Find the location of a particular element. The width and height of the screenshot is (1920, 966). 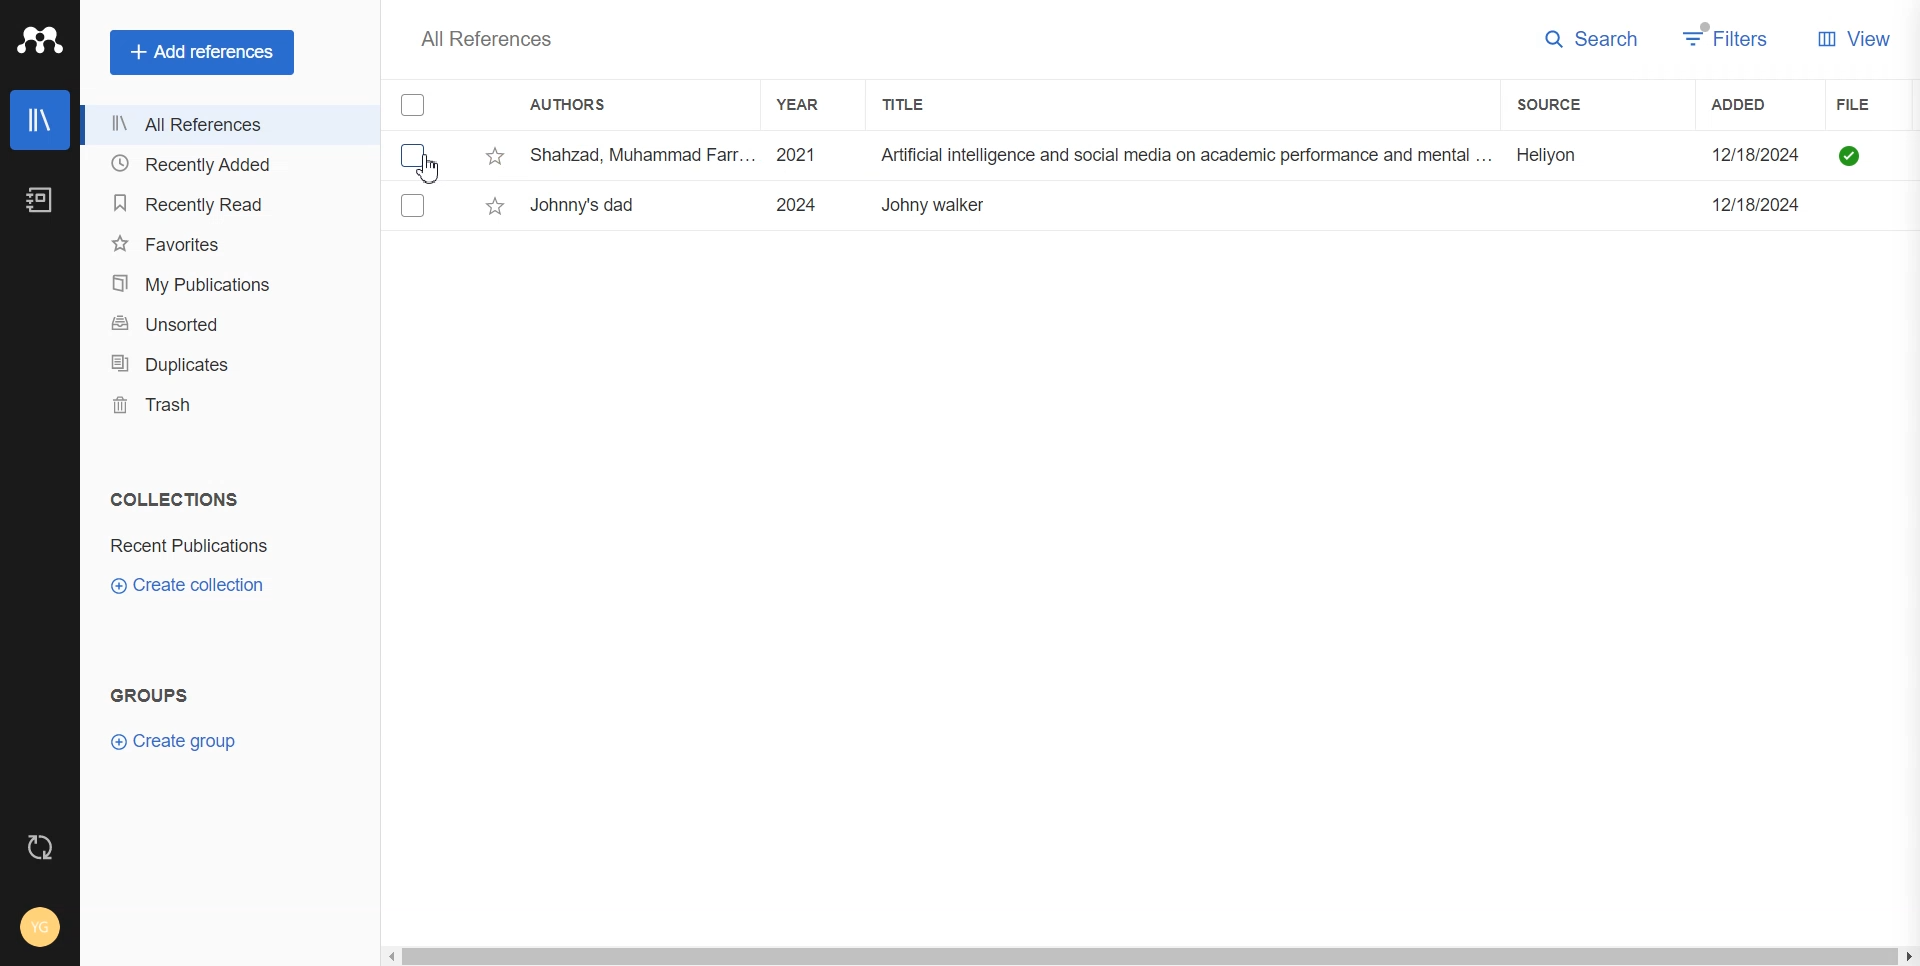

text 1 is located at coordinates (170, 499).